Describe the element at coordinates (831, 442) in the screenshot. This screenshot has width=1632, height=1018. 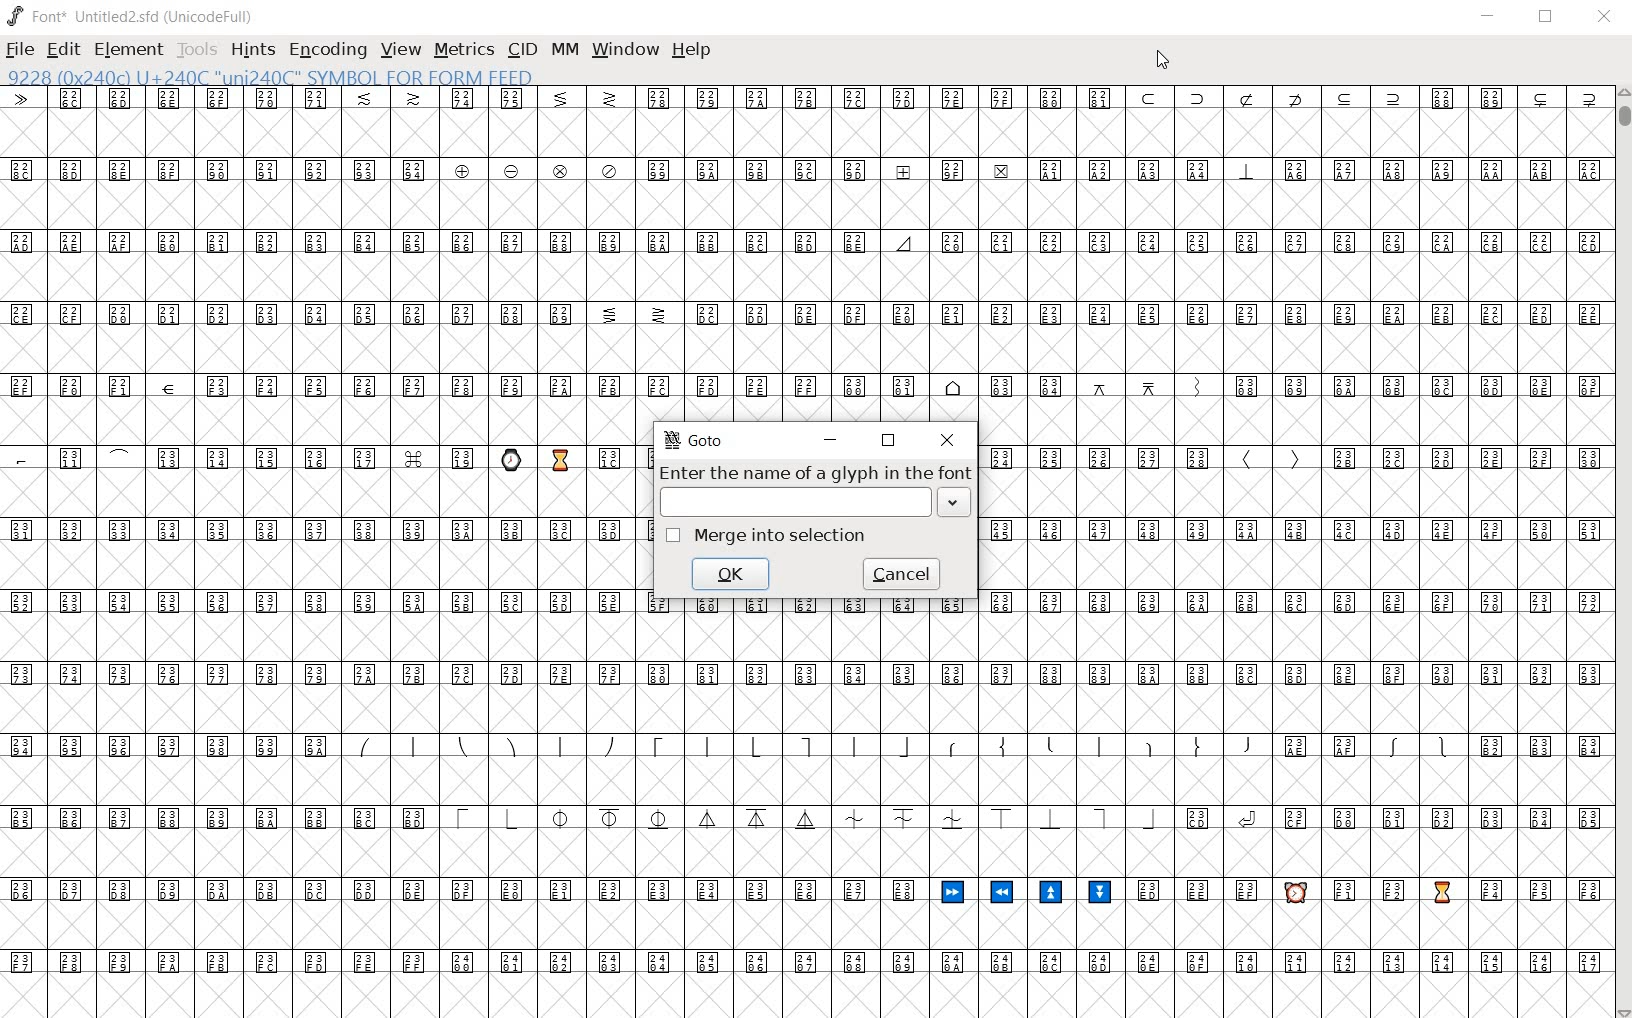
I see `minimize` at that location.